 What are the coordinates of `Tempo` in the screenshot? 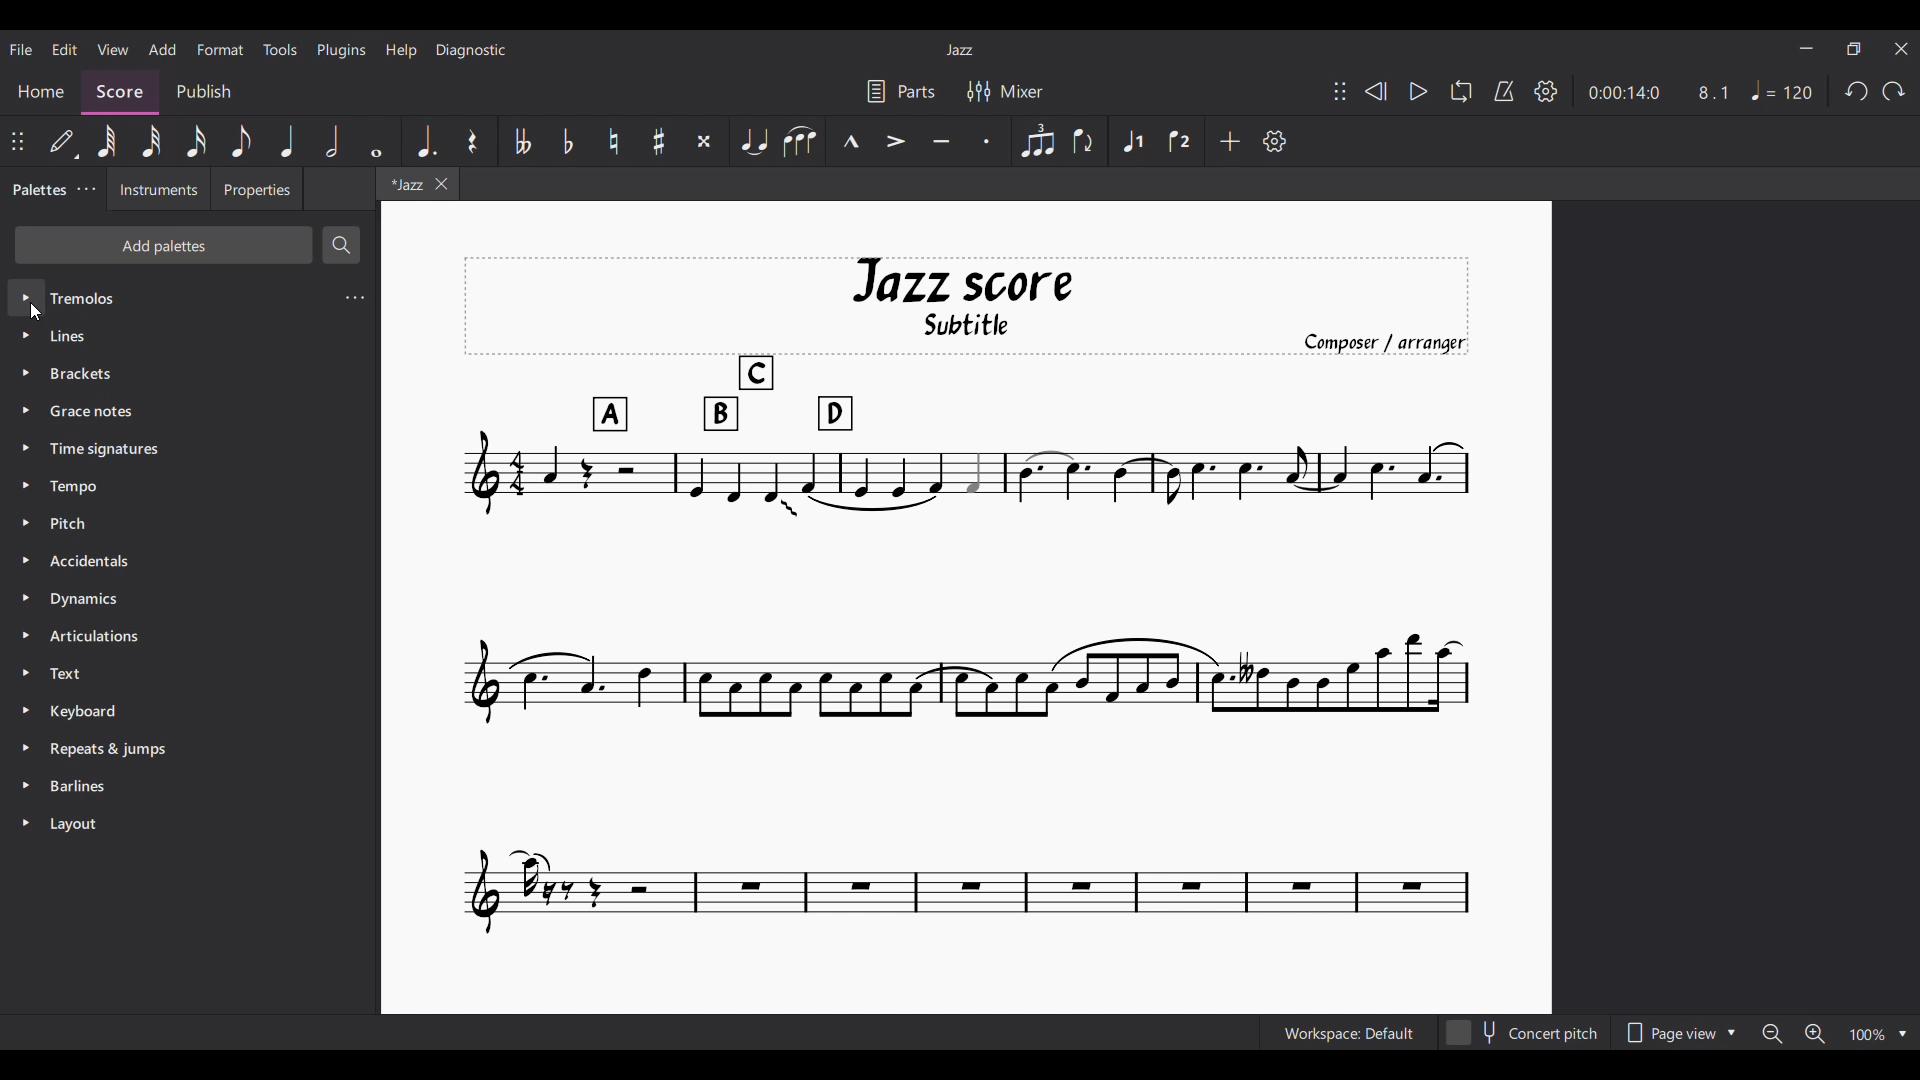 It's located at (189, 487).